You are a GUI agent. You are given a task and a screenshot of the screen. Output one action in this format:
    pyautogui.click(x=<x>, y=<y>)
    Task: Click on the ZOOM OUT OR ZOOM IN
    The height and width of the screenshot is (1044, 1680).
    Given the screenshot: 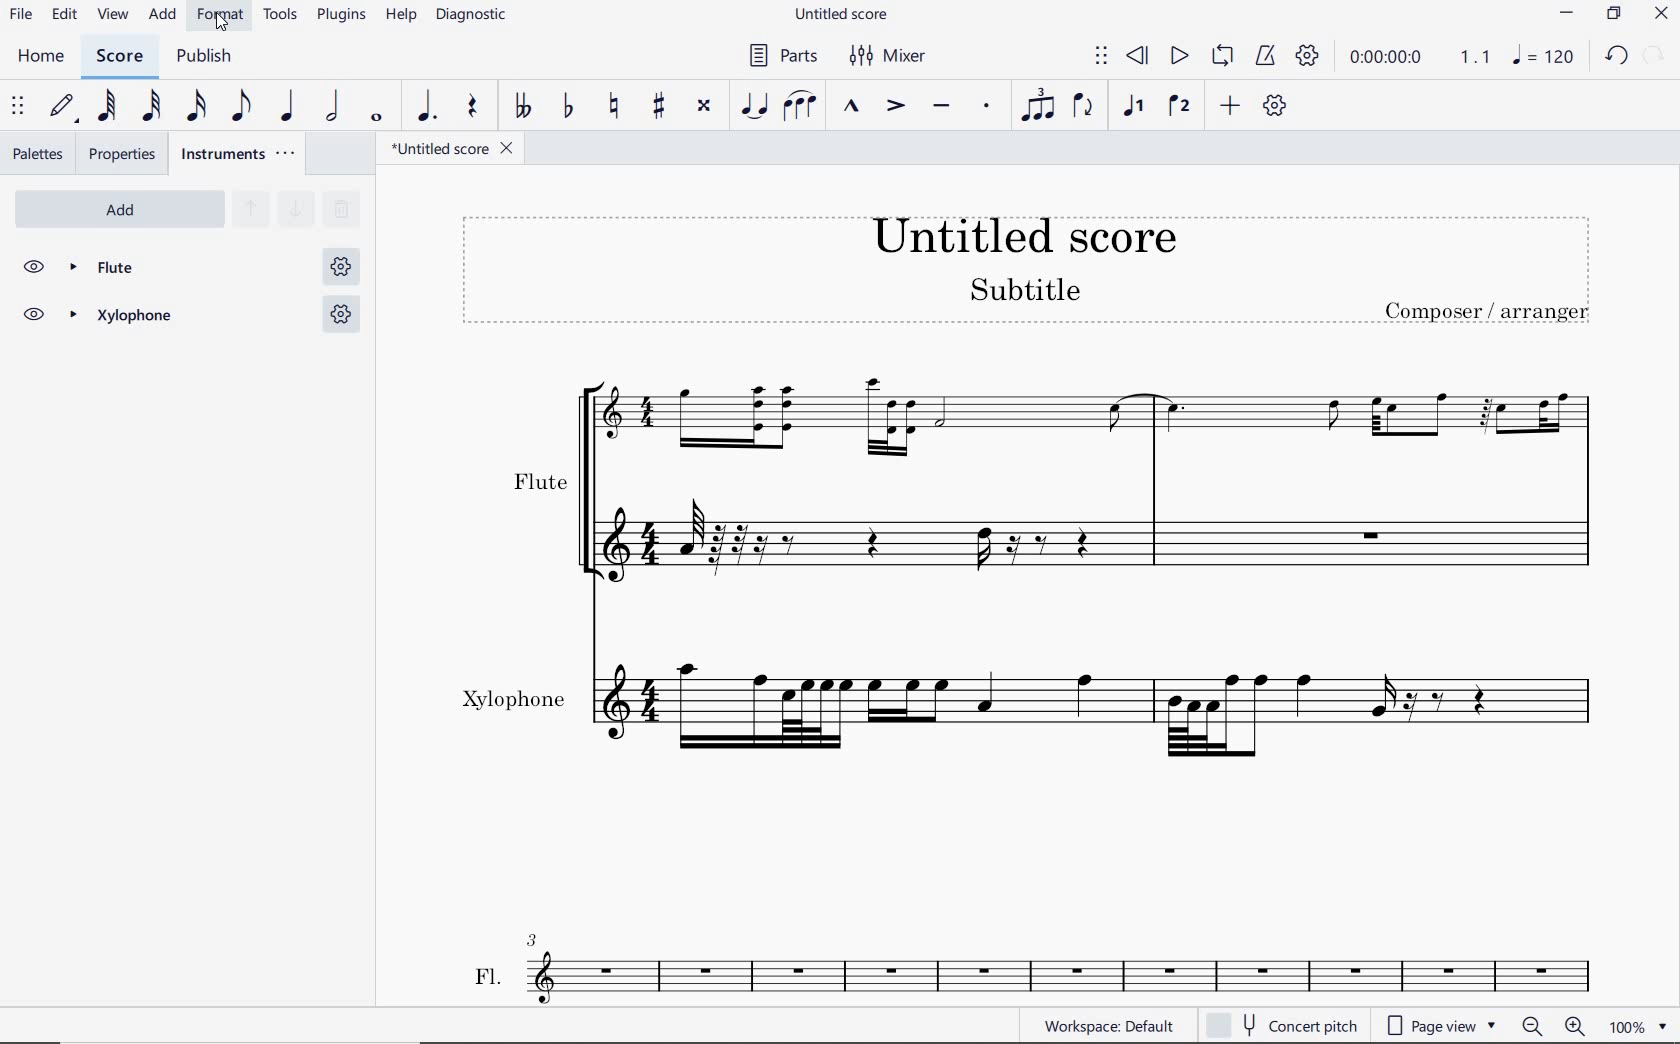 What is the action you would take?
    pyautogui.click(x=1552, y=1027)
    